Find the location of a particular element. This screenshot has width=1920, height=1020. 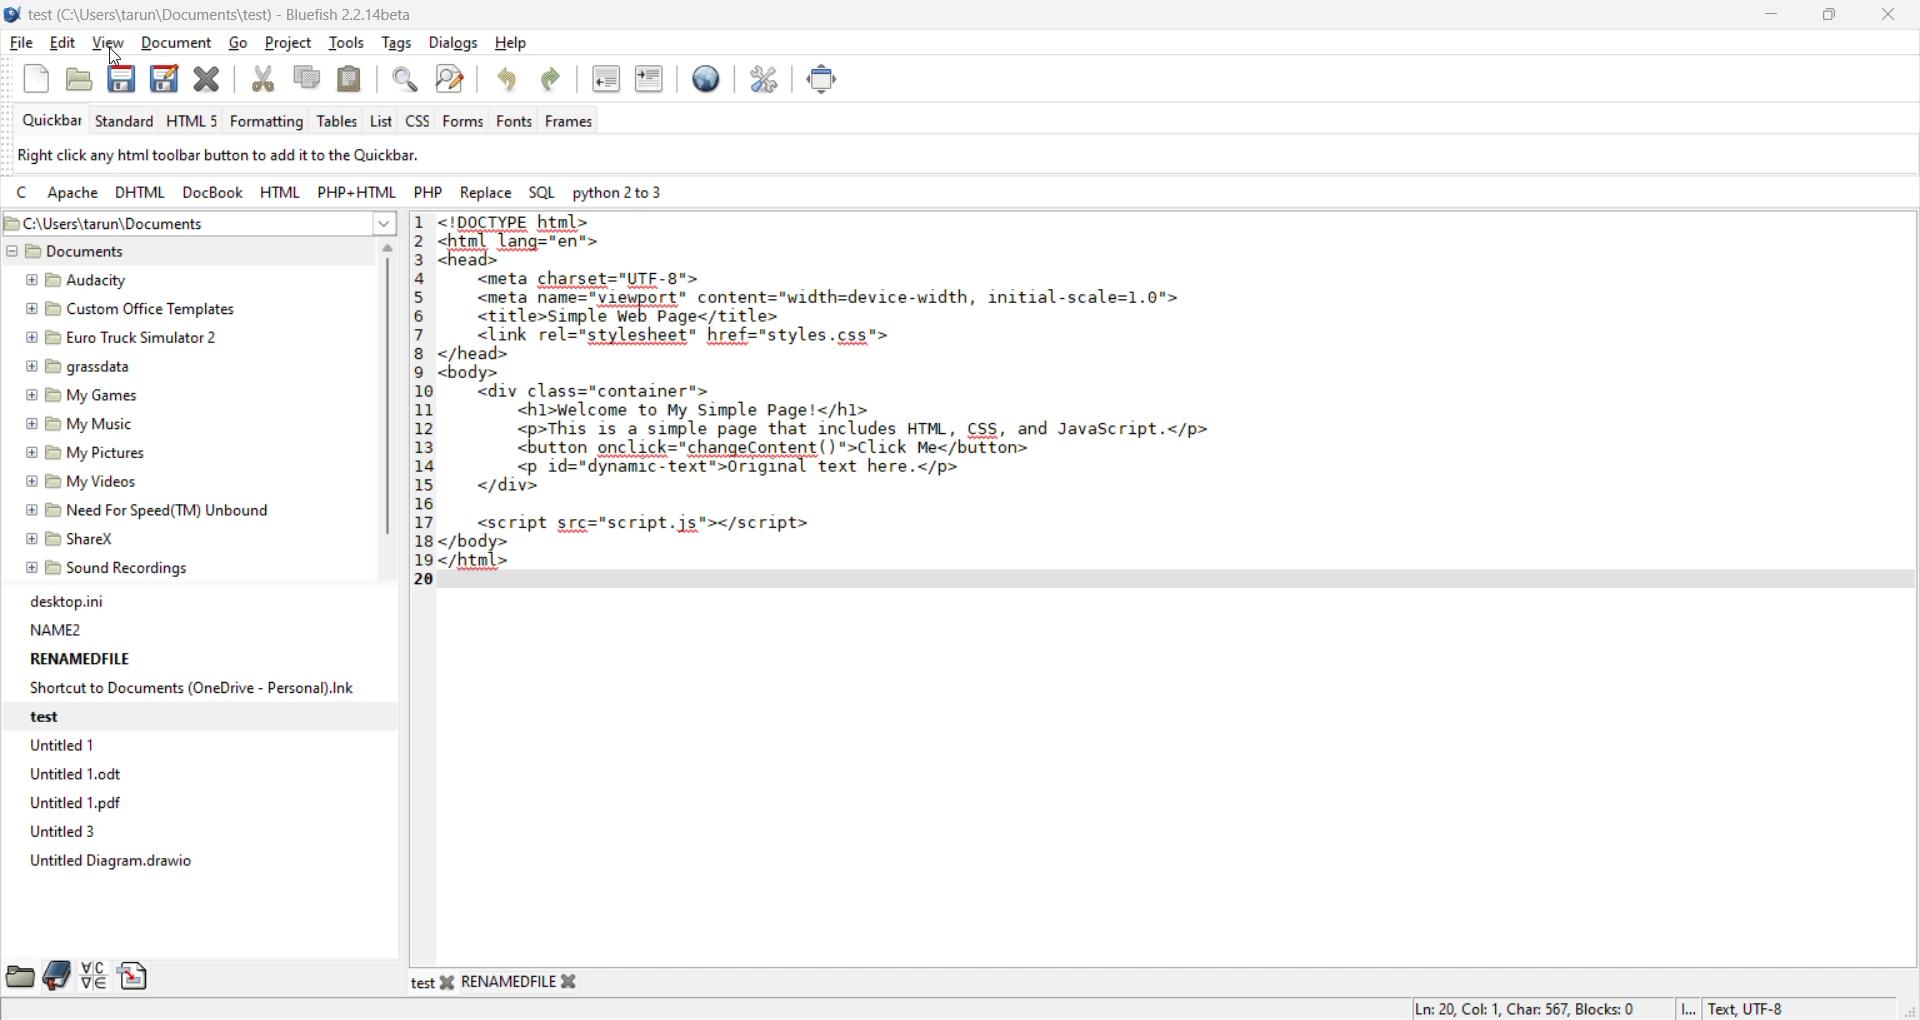

docbook is located at coordinates (214, 194).